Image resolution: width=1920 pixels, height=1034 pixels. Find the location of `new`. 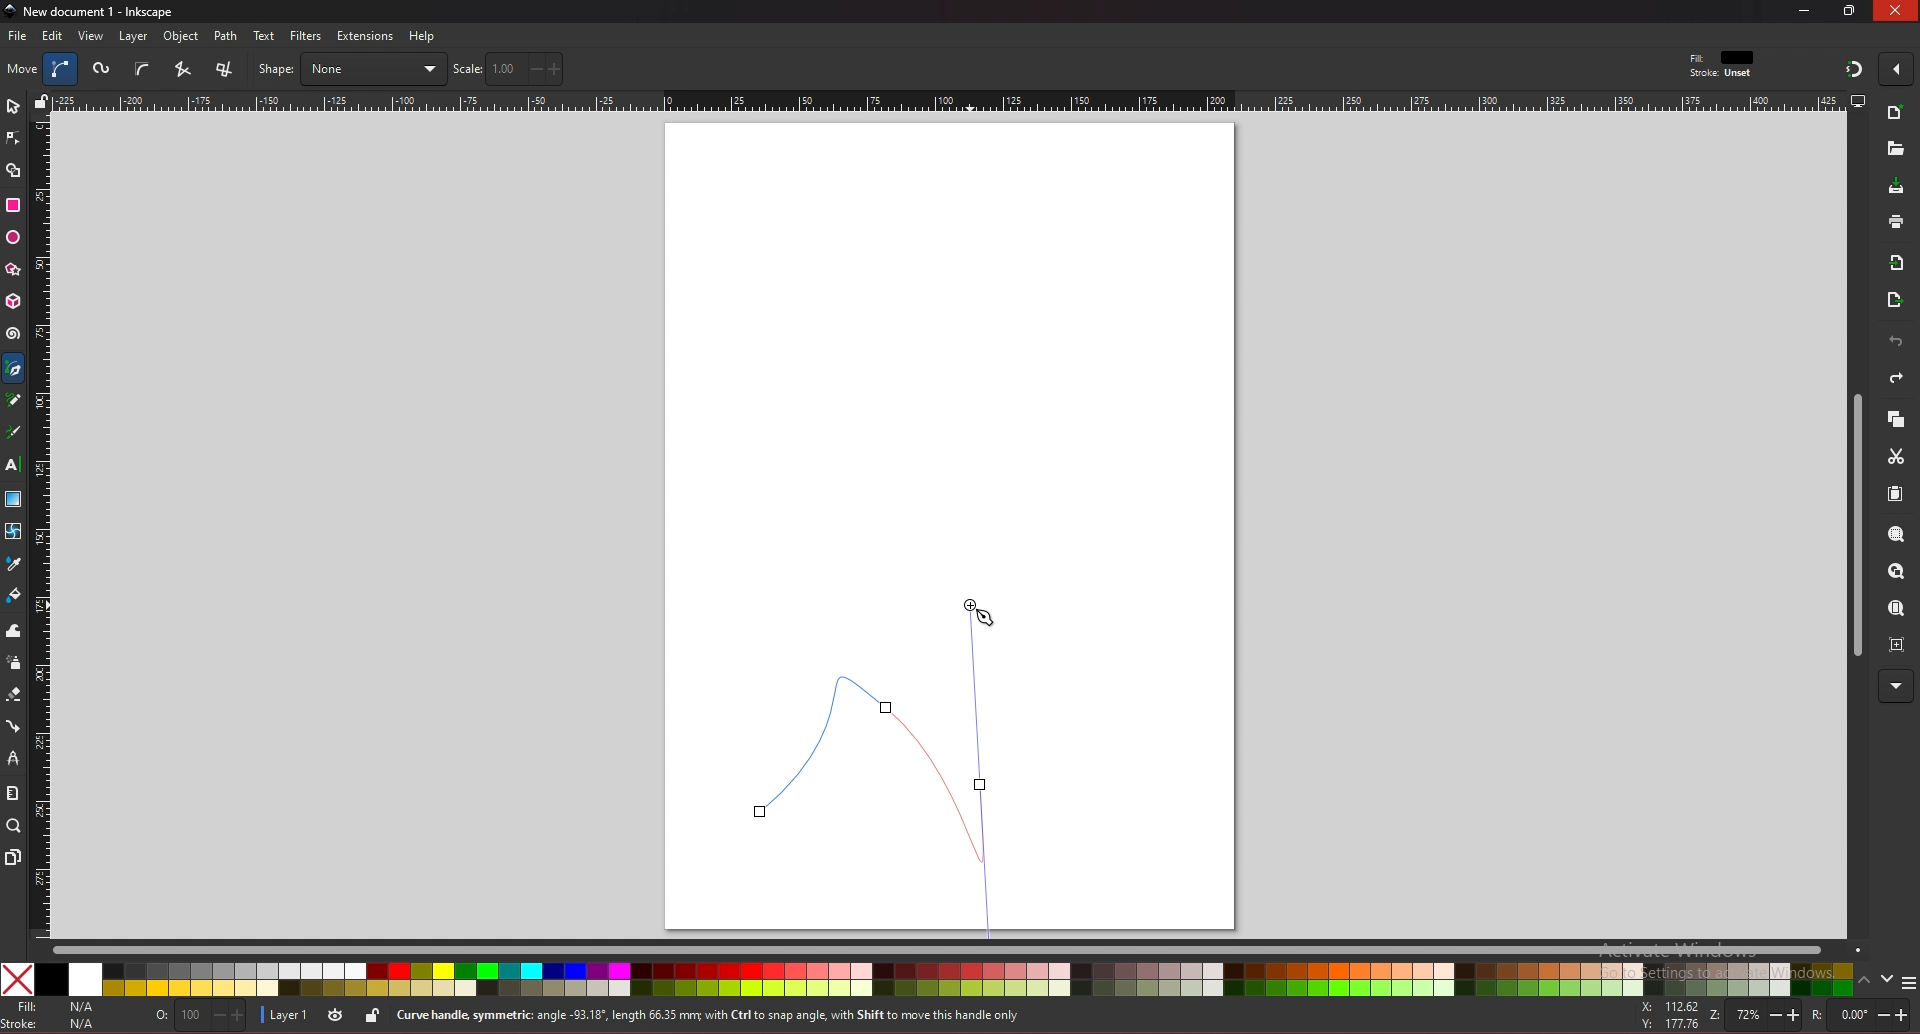

new is located at coordinates (1894, 149).